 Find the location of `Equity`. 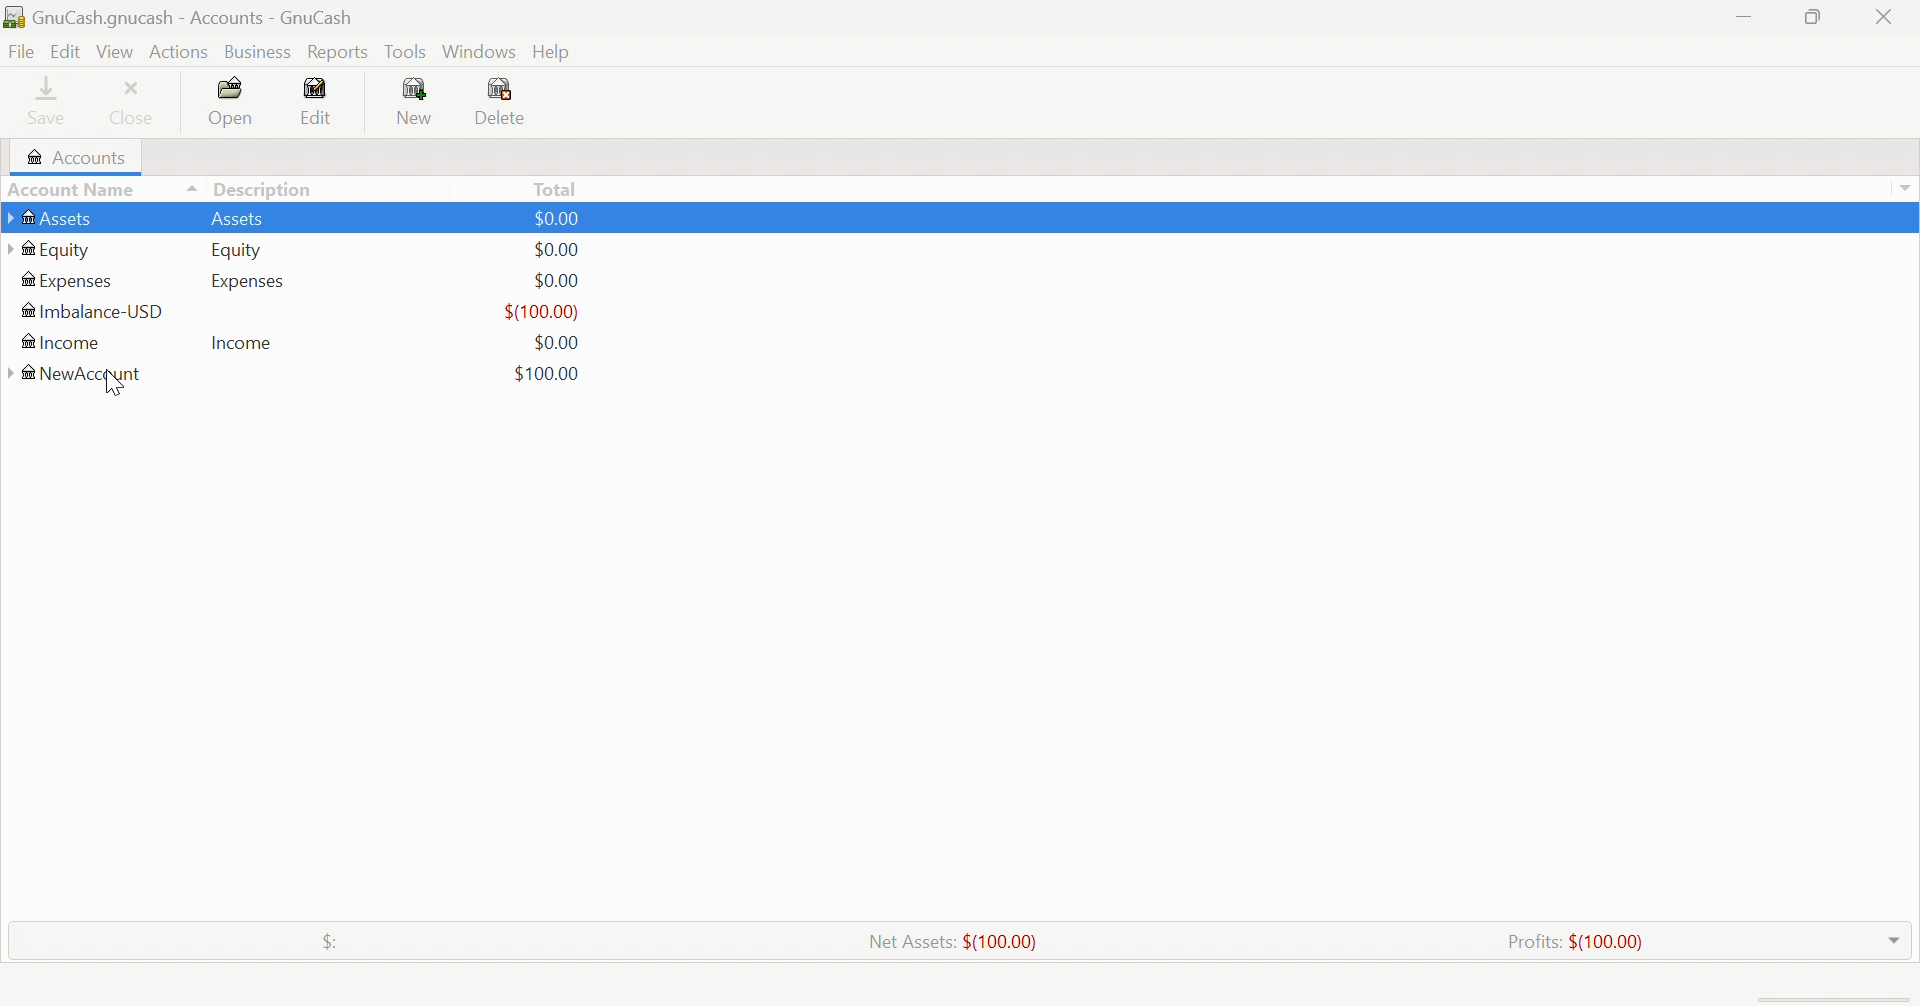

Equity is located at coordinates (235, 251).